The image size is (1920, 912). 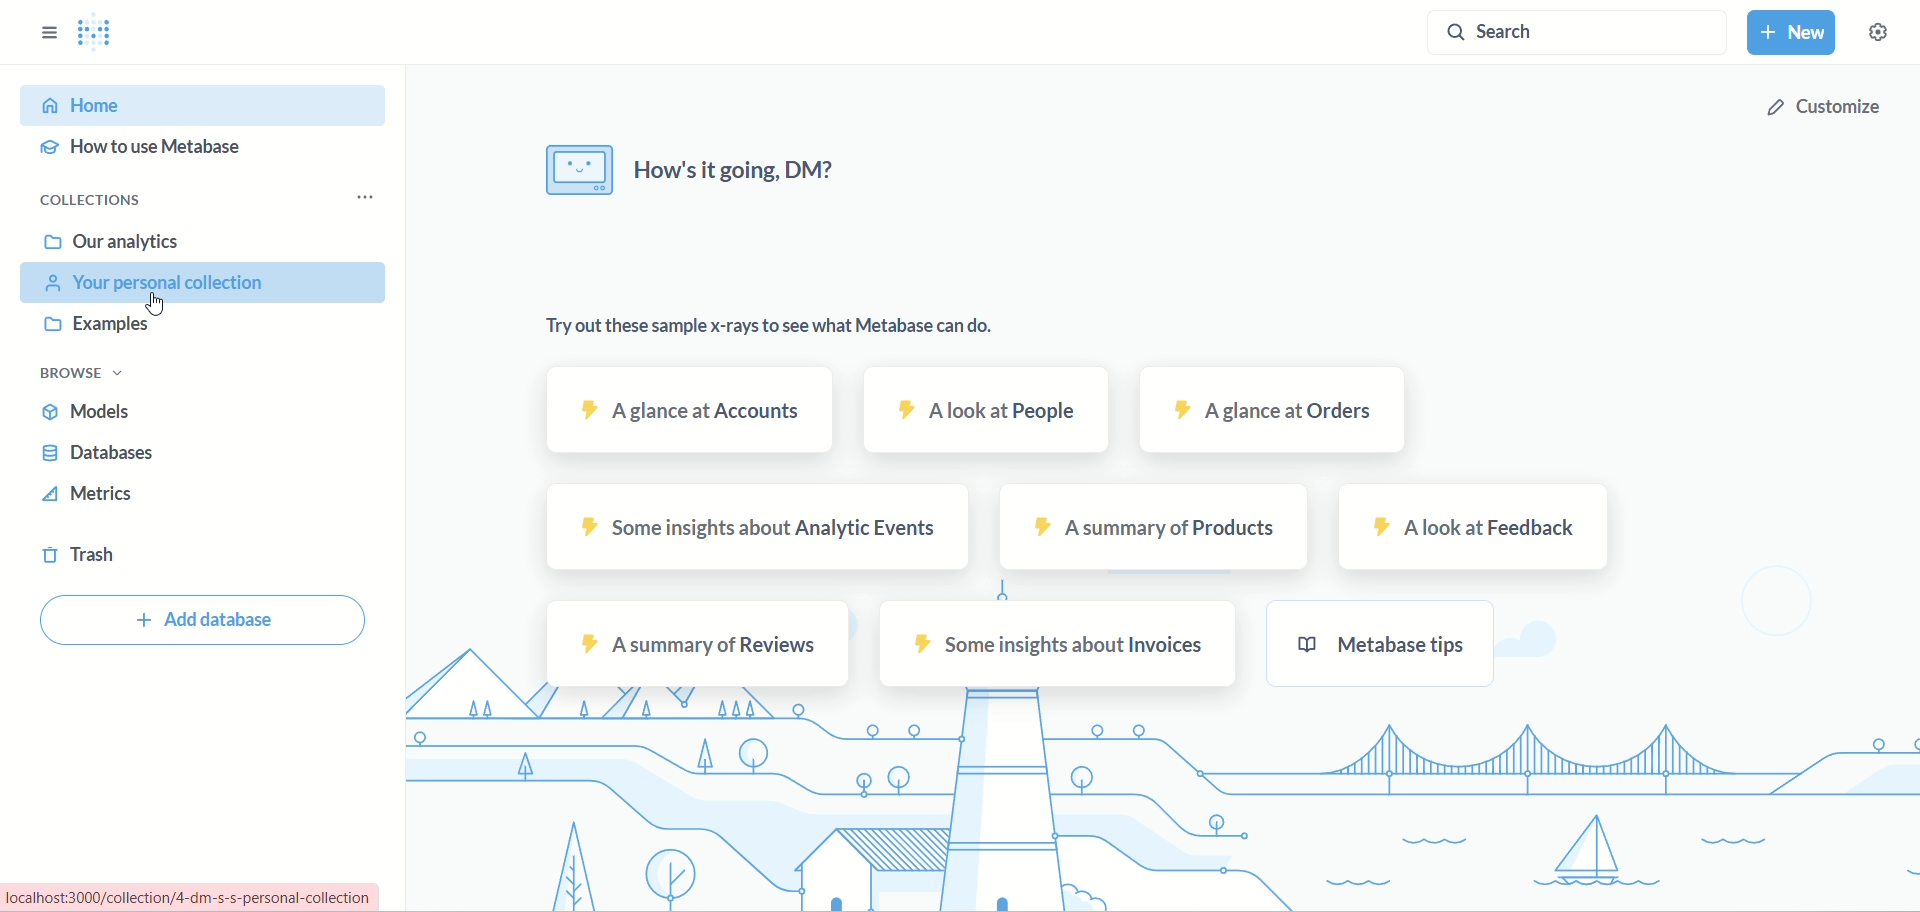 I want to click on examples, so click(x=105, y=326).